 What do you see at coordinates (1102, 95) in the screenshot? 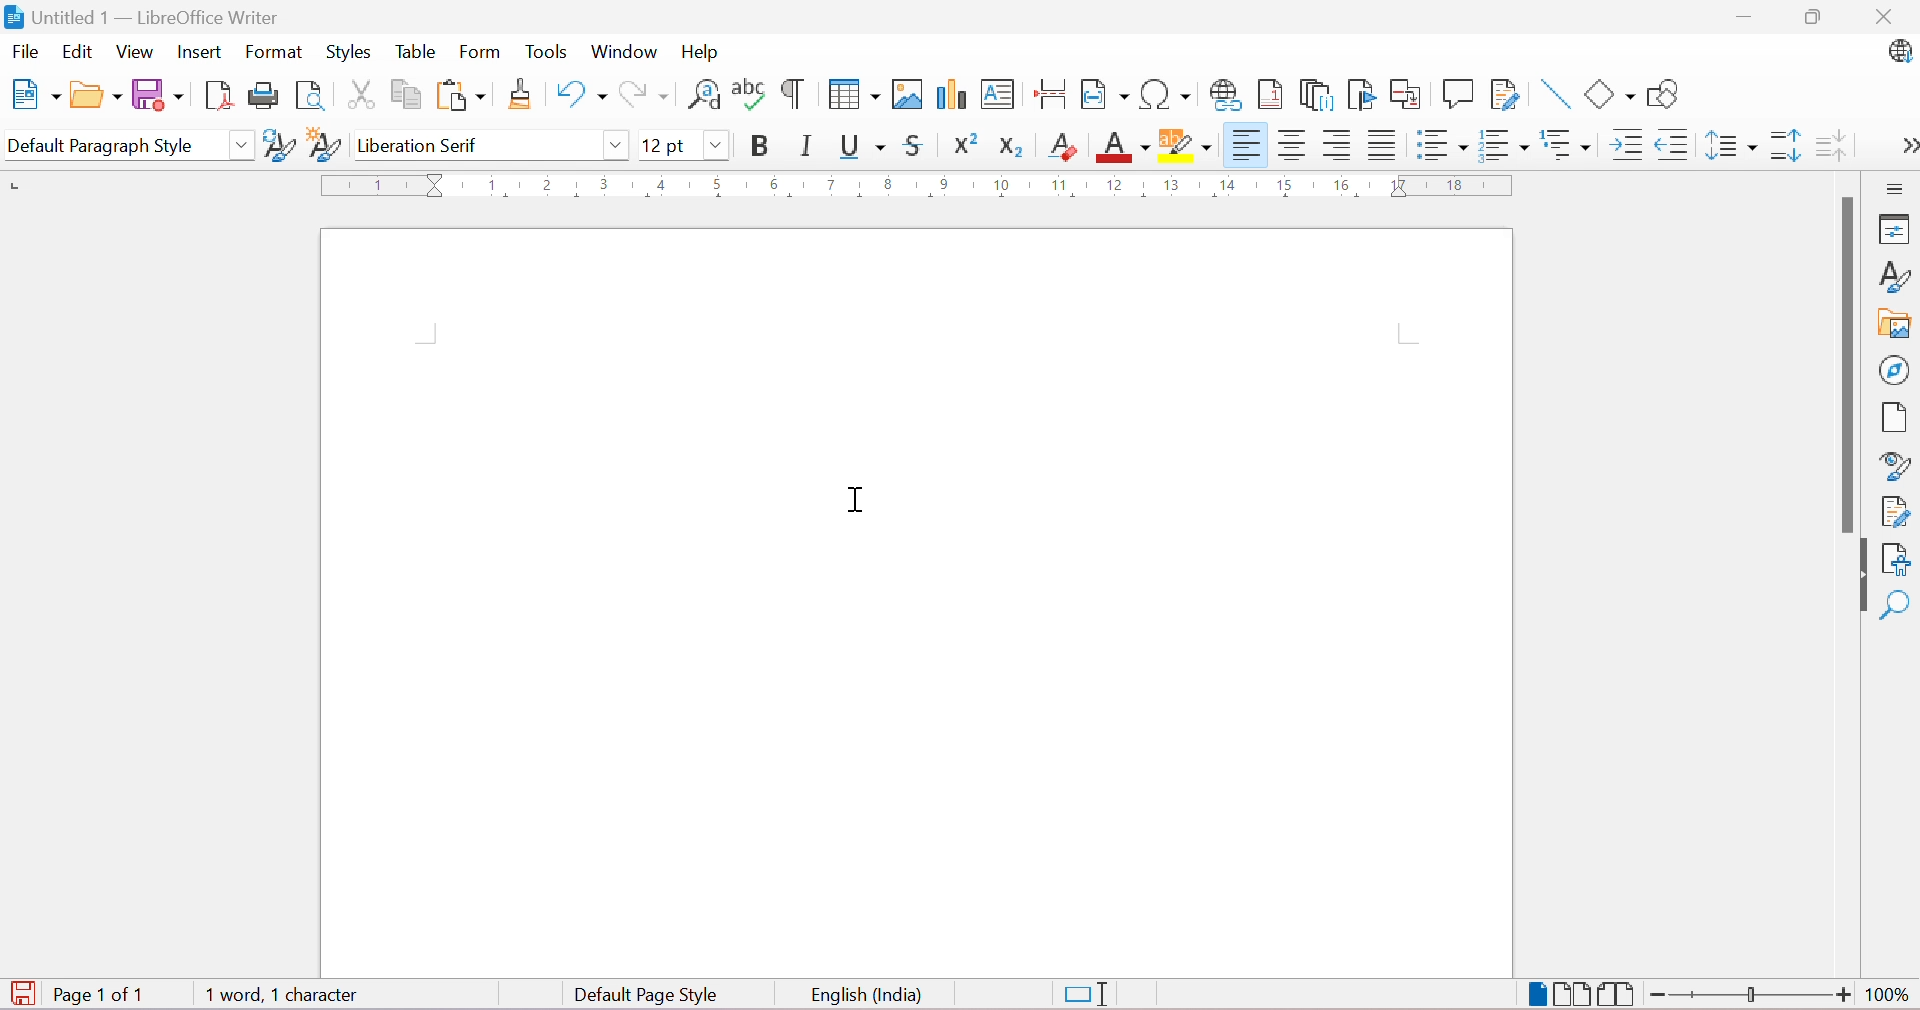
I see `Insert Field` at bounding box center [1102, 95].